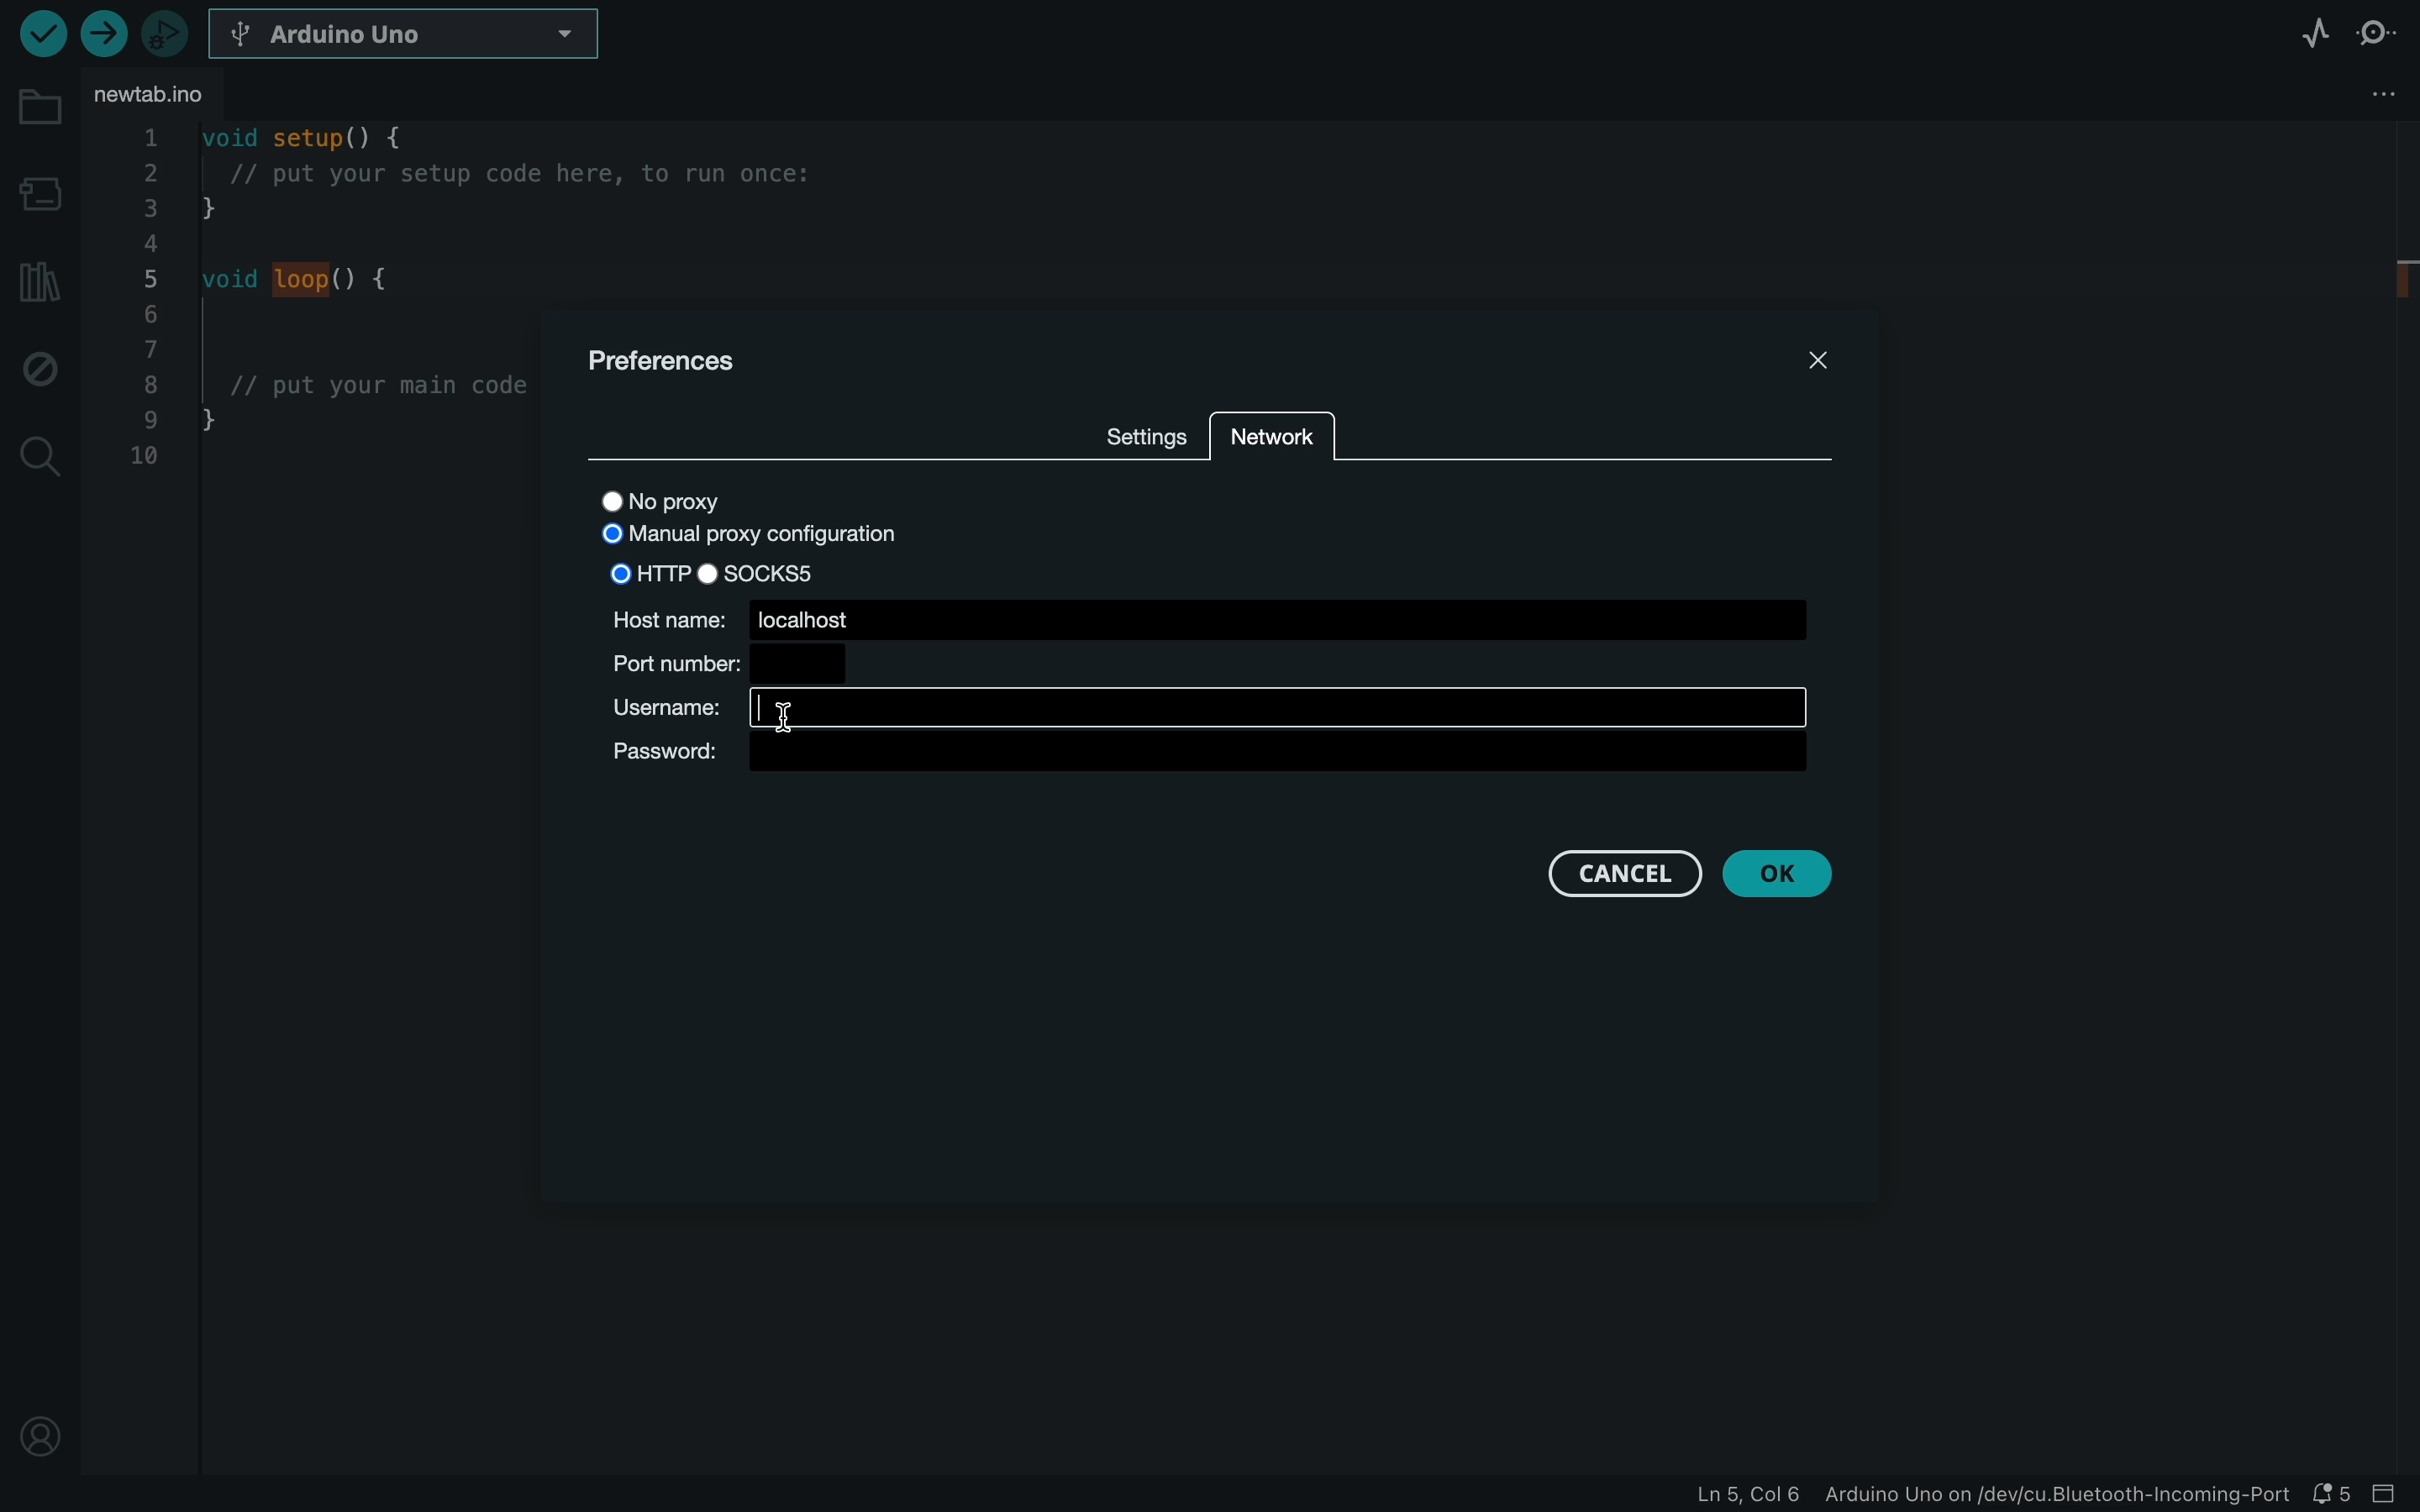 This screenshot has height=1512, width=2420. Describe the element at coordinates (1776, 875) in the screenshot. I see `ok` at that location.